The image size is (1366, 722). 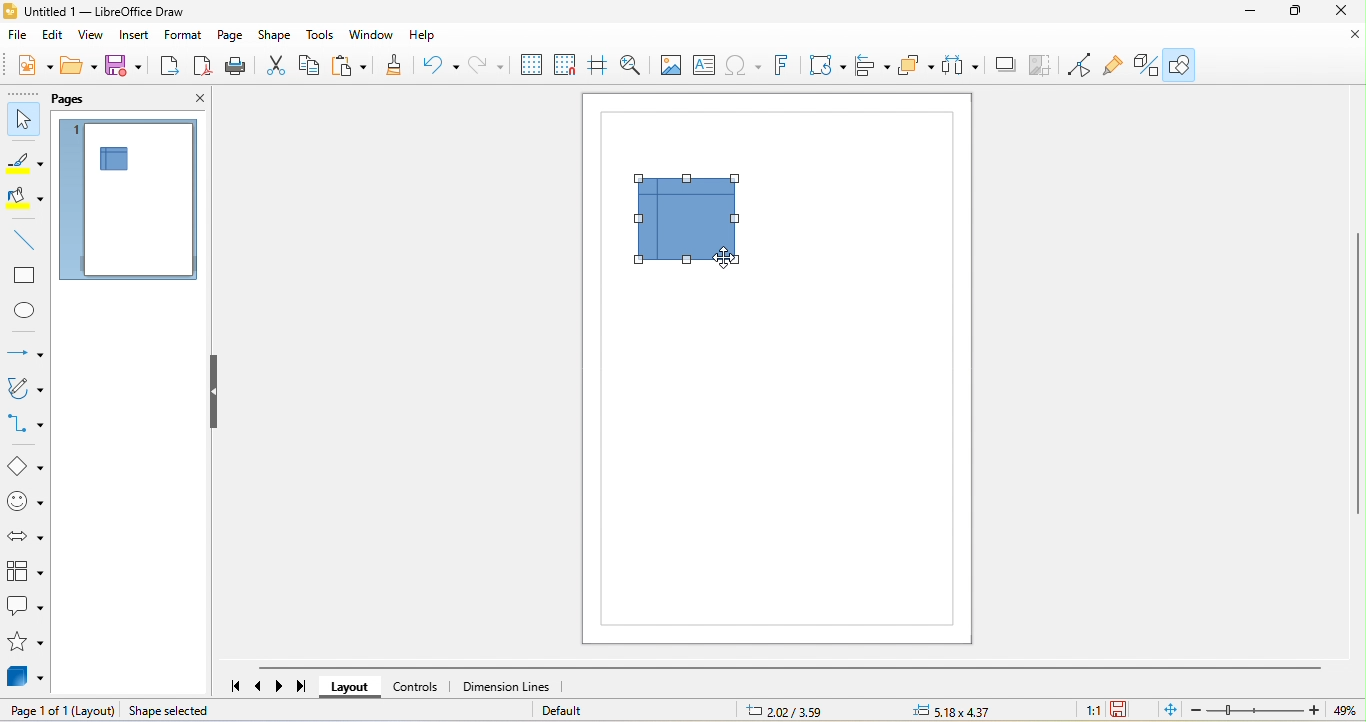 I want to click on layout, so click(x=349, y=687).